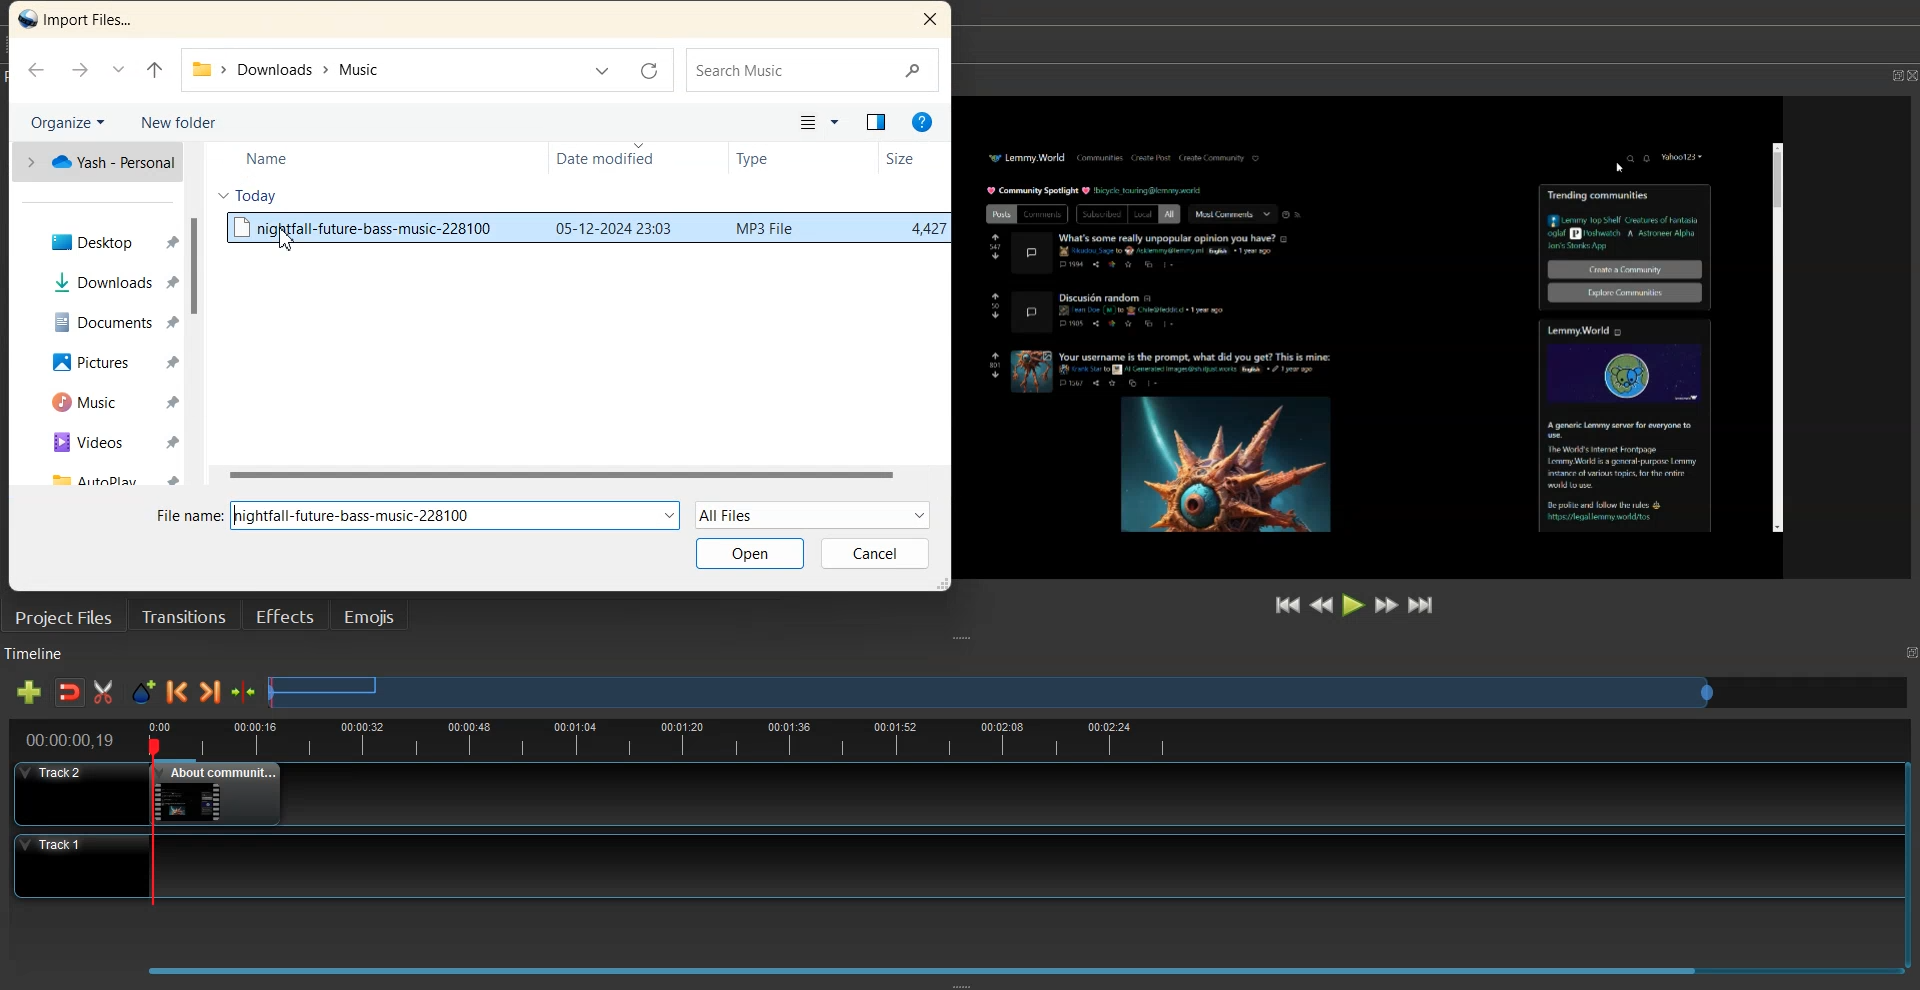 Image resolution: width=1920 pixels, height=990 pixels. What do you see at coordinates (257, 193) in the screenshot?
I see `Today` at bounding box center [257, 193].